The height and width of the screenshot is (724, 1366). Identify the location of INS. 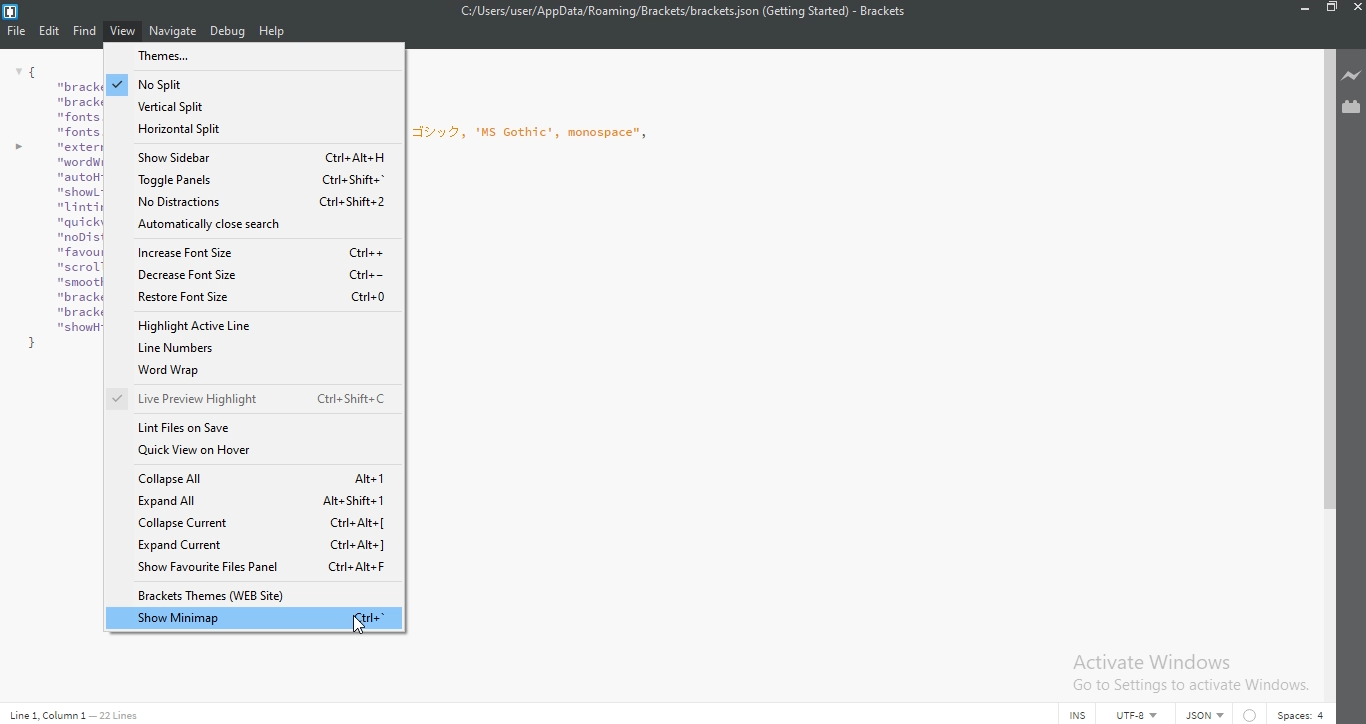
(1082, 715).